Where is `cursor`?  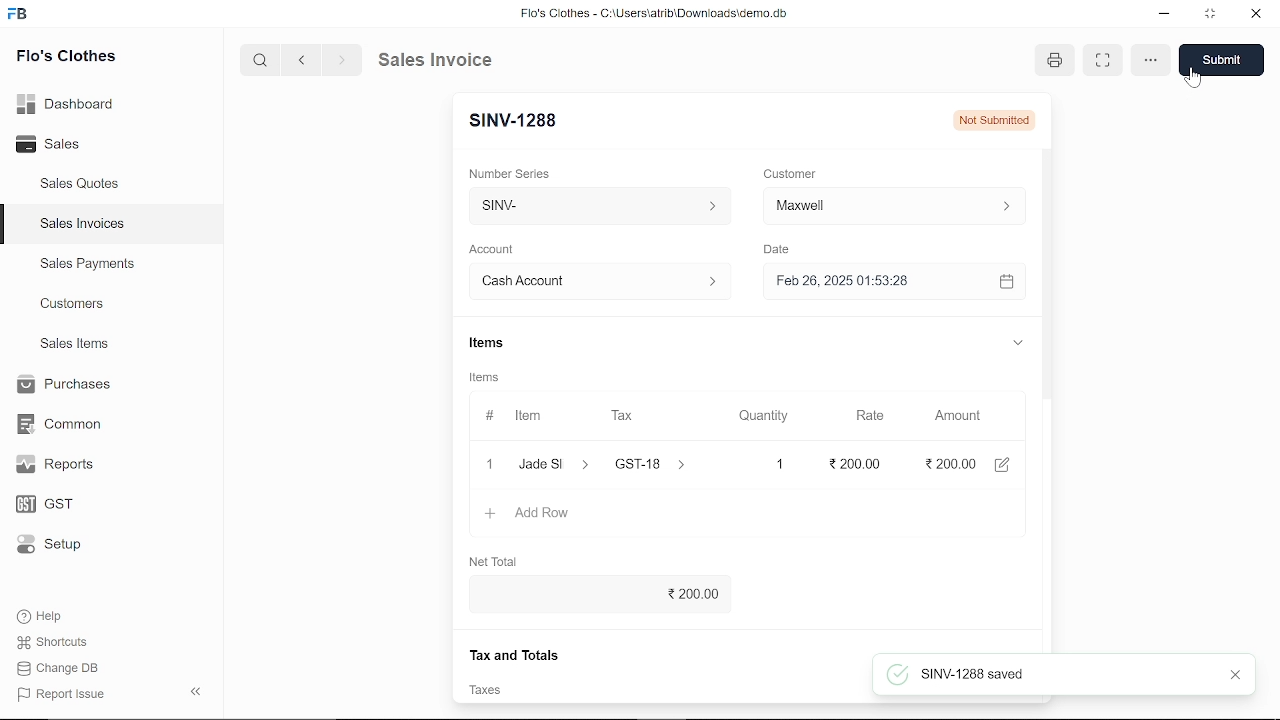
cursor is located at coordinates (1194, 79).